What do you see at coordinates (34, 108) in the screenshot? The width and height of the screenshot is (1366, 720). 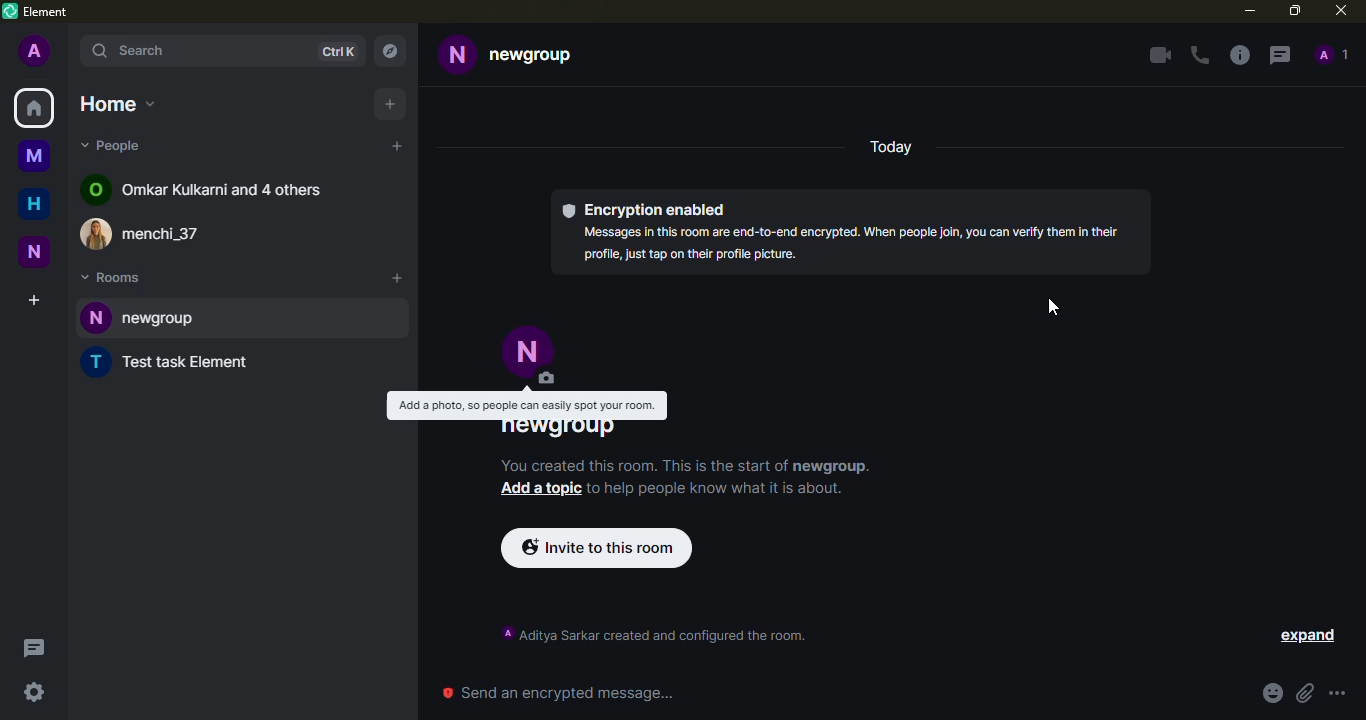 I see `home` at bounding box center [34, 108].